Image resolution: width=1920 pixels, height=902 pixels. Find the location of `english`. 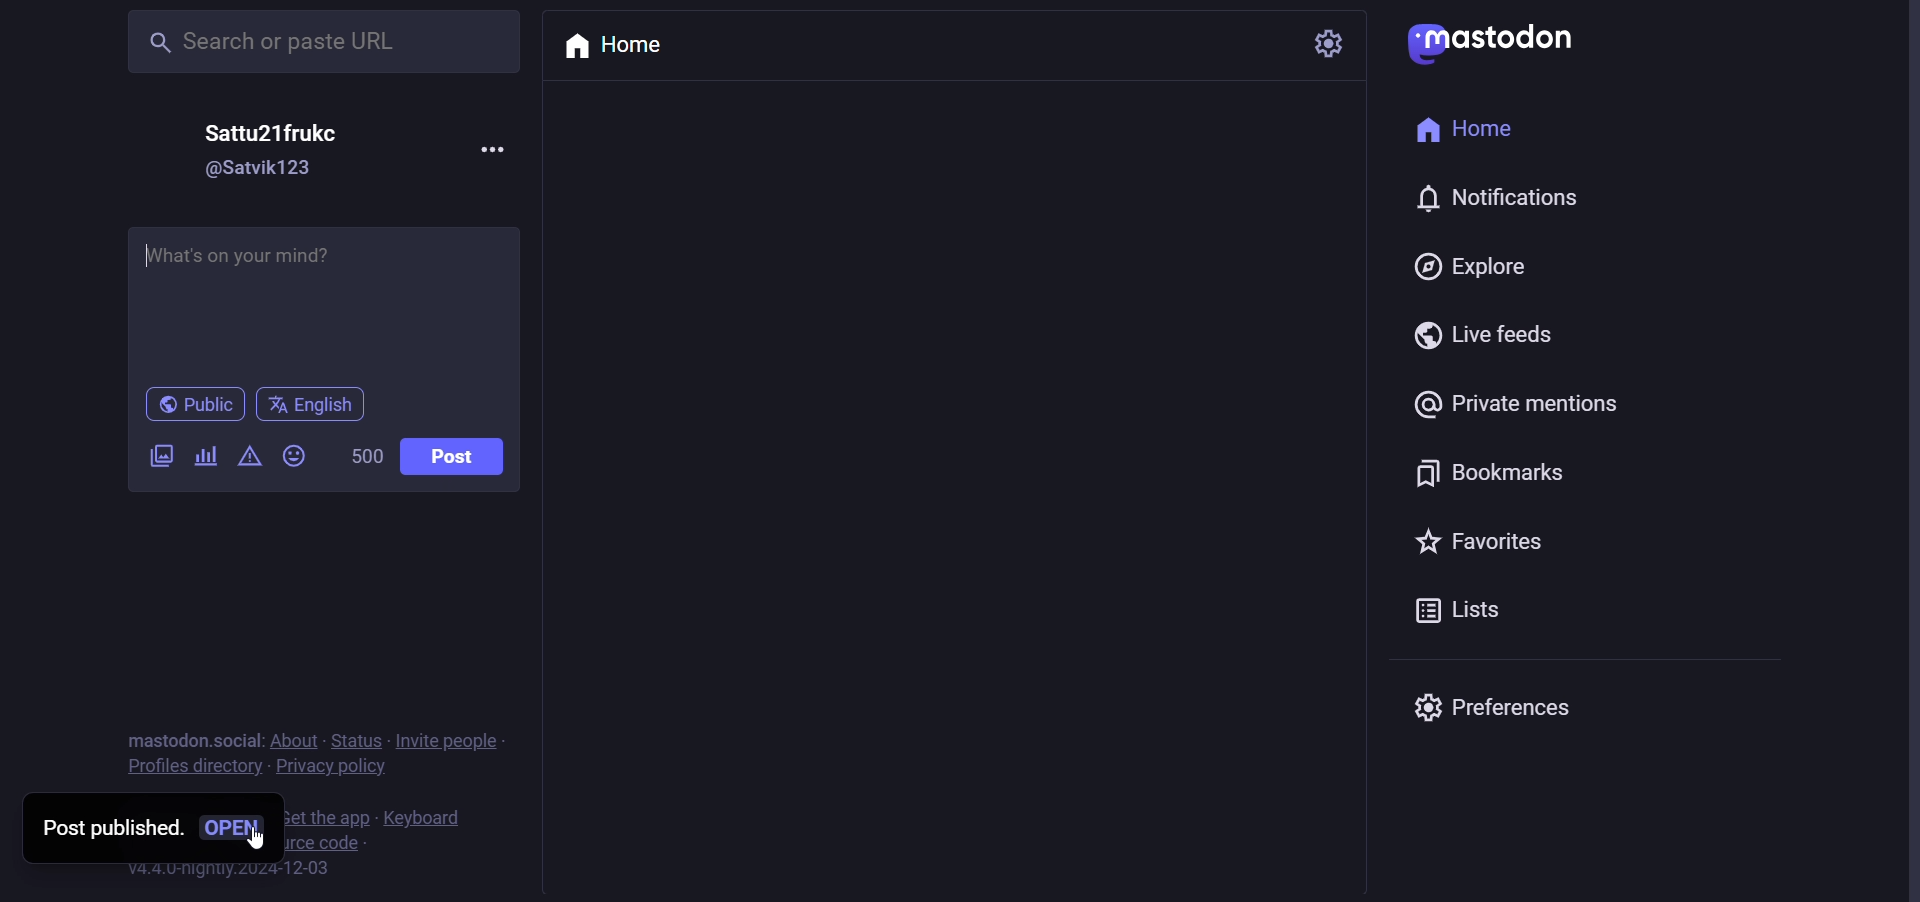

english is located at coordinates (315, 407).